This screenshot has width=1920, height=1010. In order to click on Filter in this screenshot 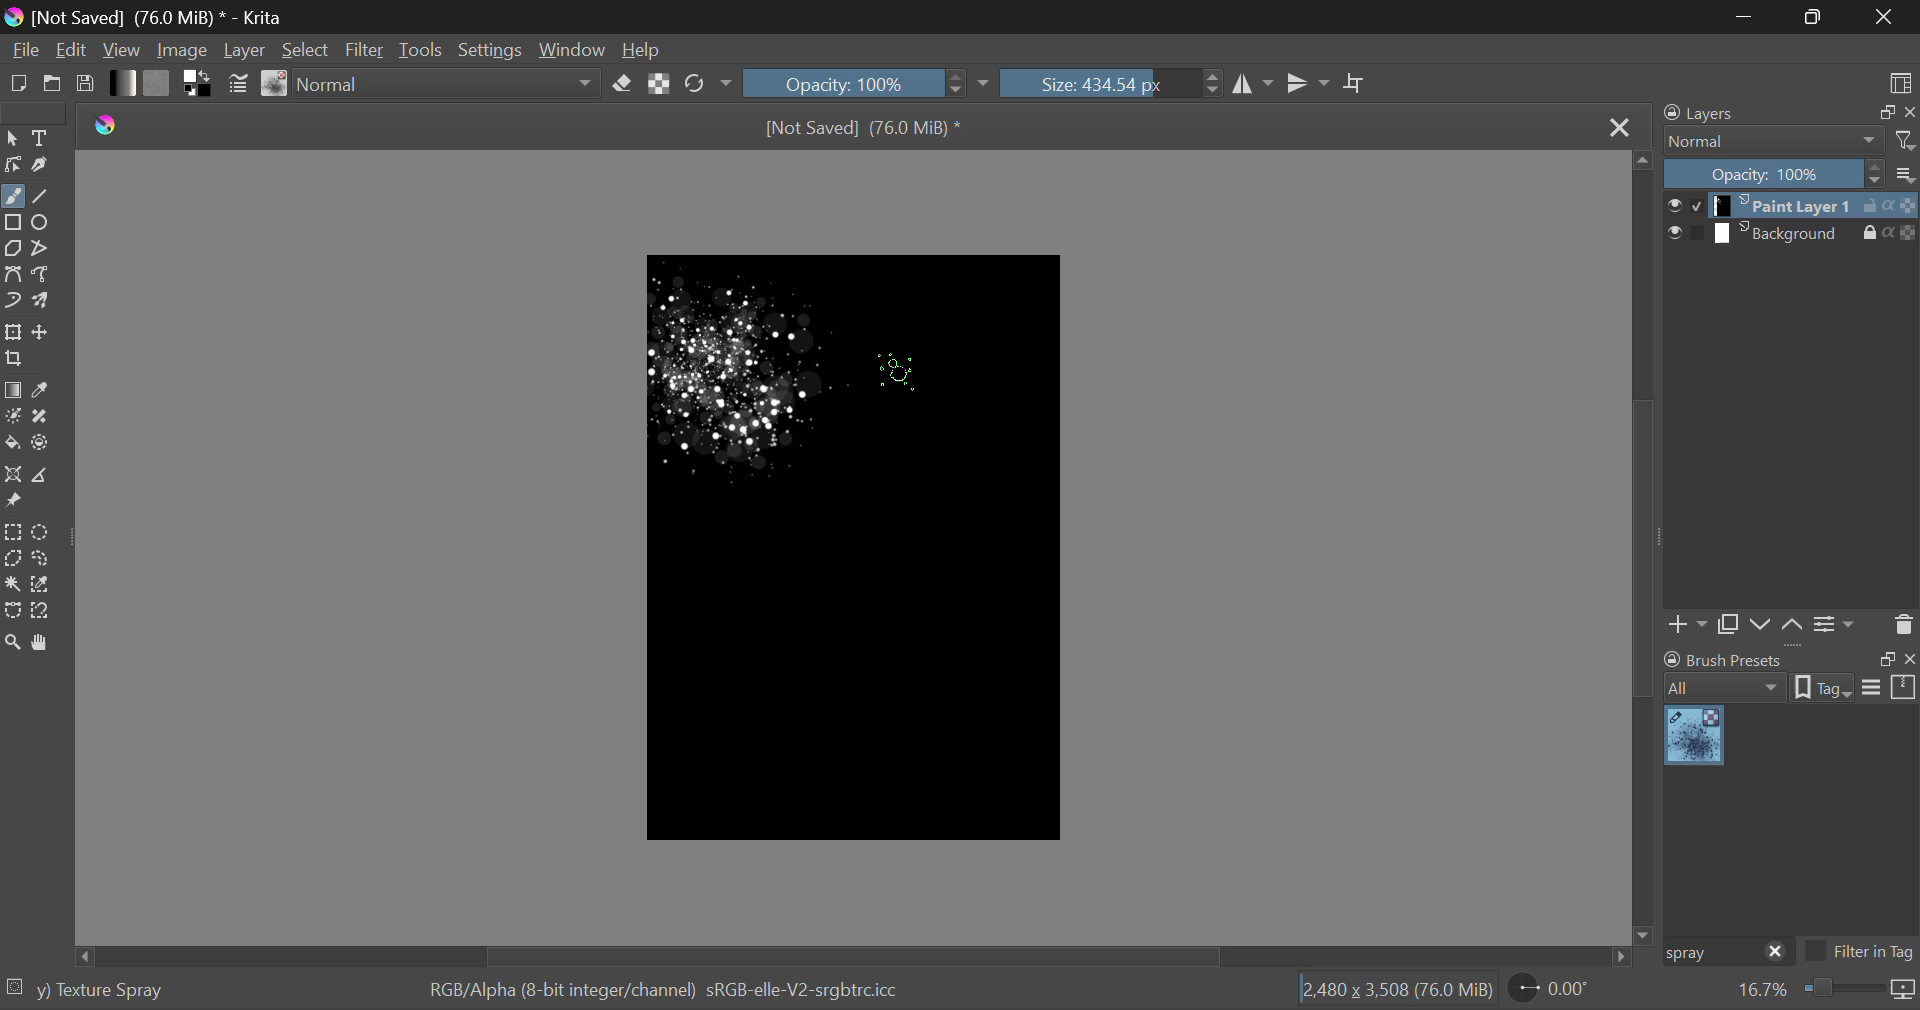, I will do `click(365, 50)`.